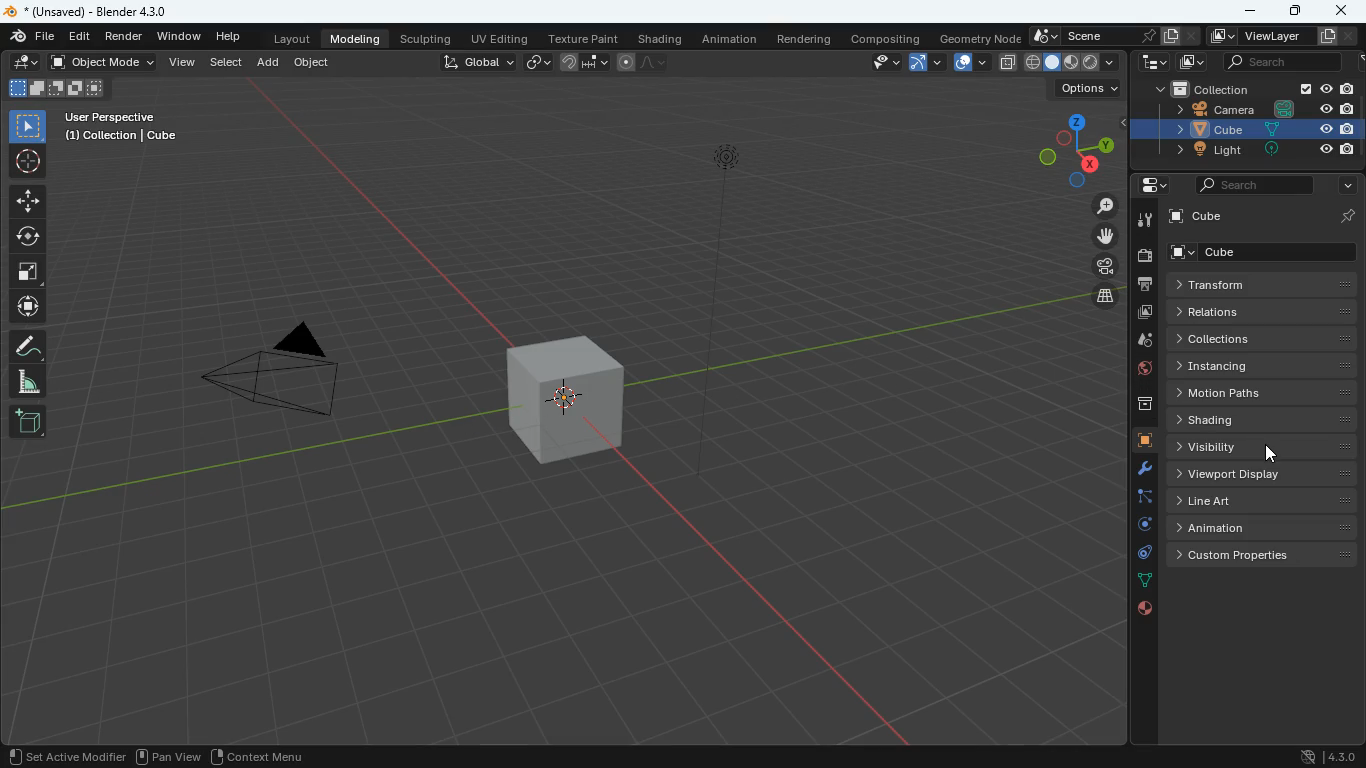 This screenshot has width=1366, height=768. I want to click on edge, so click(1140, 496).